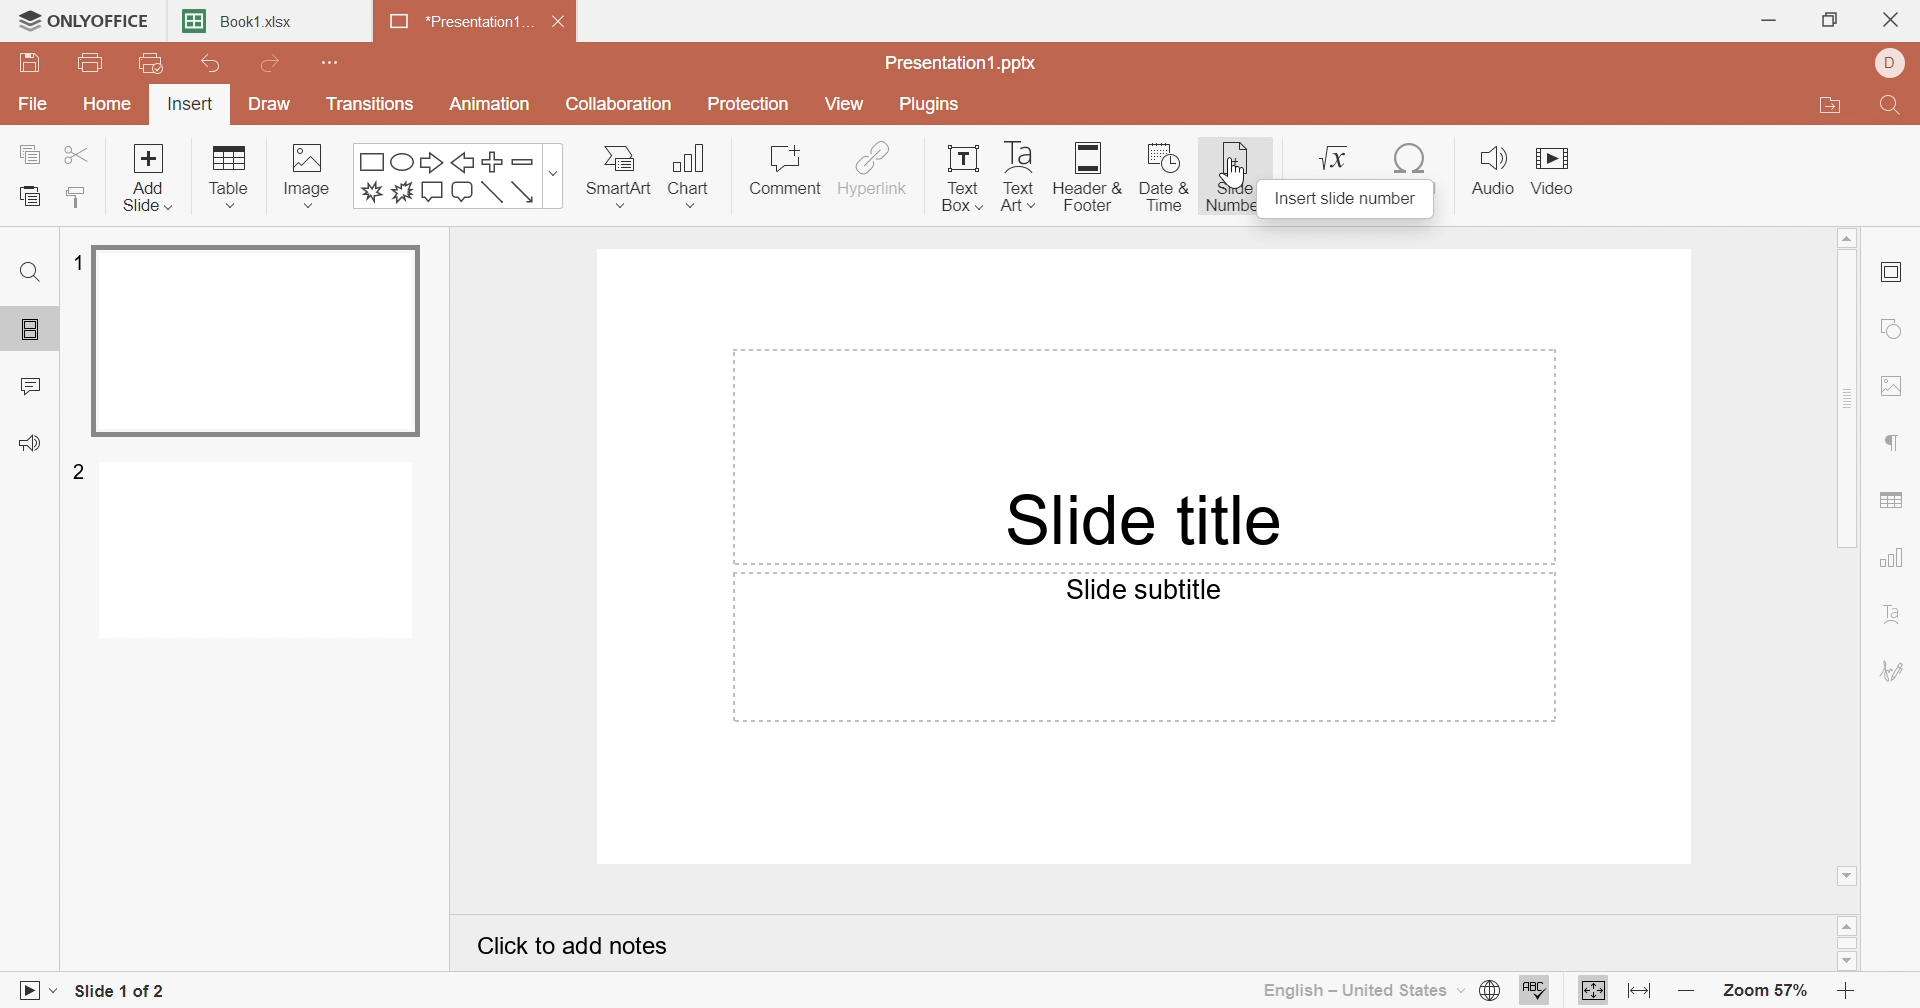  I want to click on Equation, so click(1337, 156).